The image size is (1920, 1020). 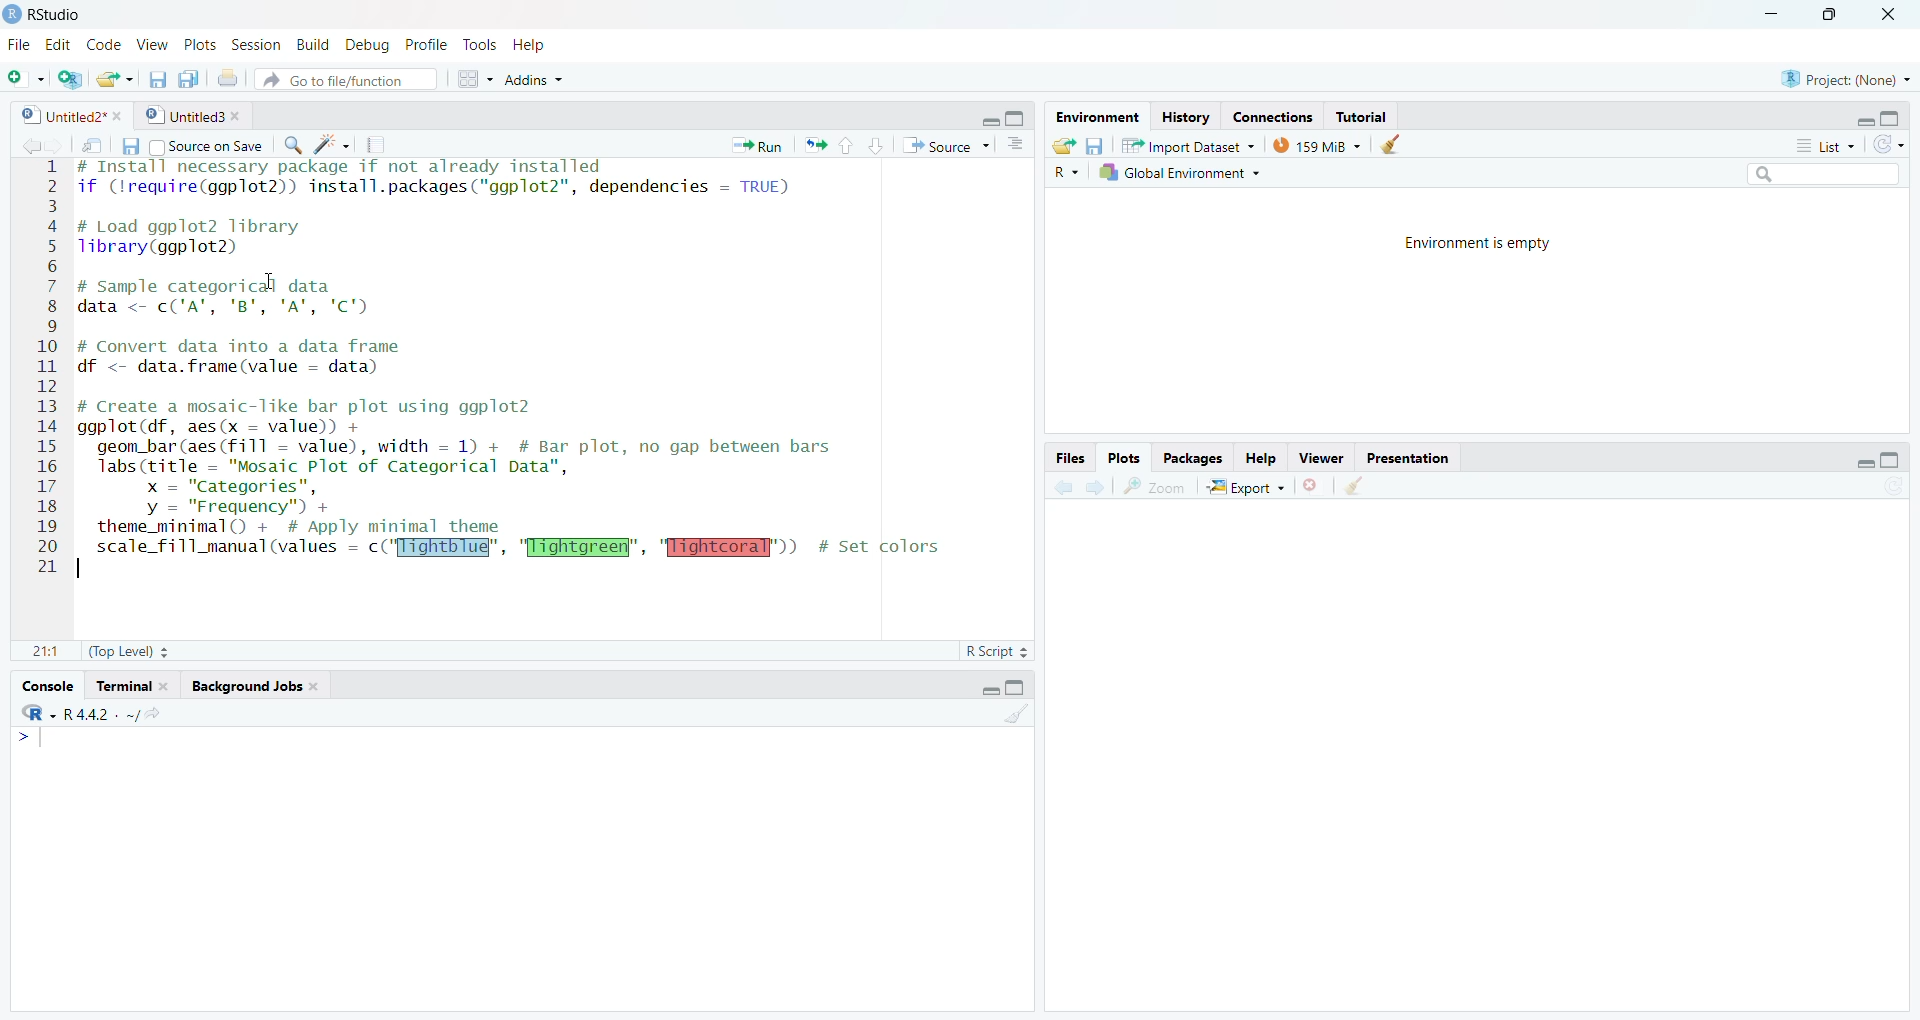 What do you see at coordinates (195, 238) in the screenshot?
I see `# Load ggplot2 library
Tibrary(ggplot2)` at bounding box center [195, 238].